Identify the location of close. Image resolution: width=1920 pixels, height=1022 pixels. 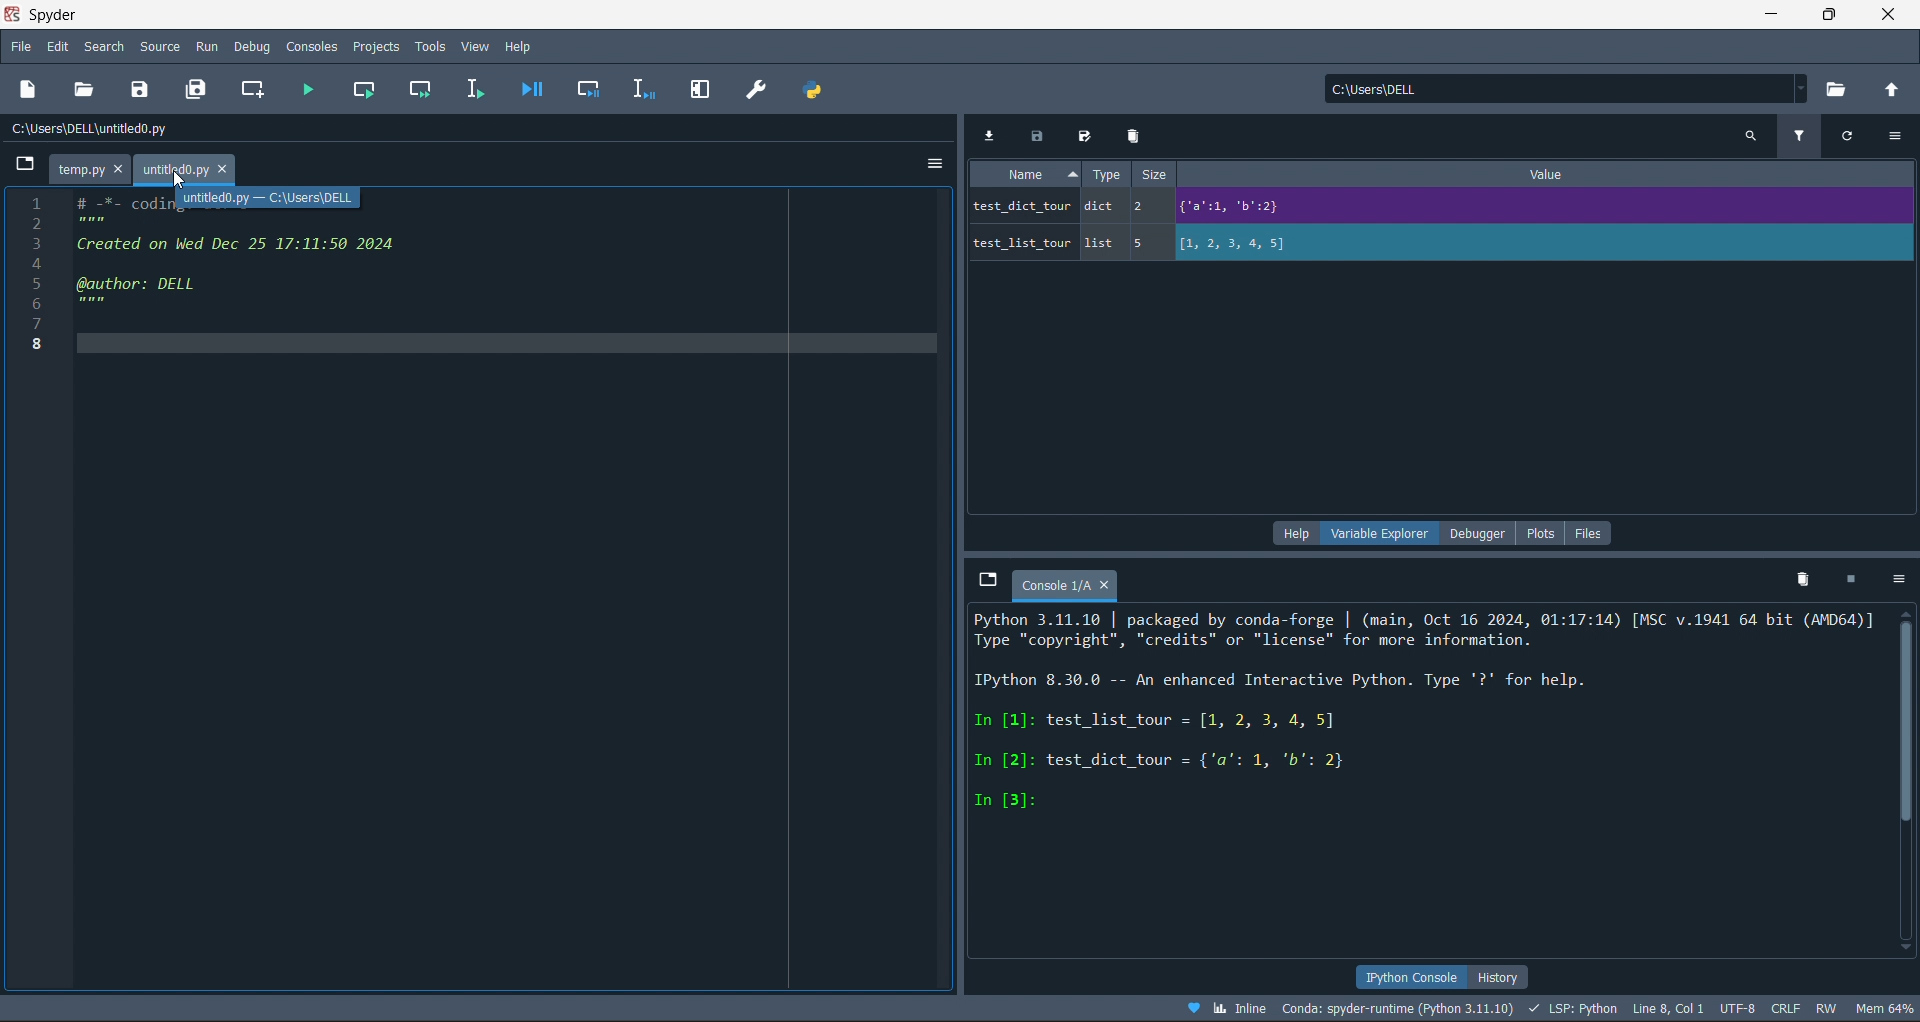
(1886, 15).